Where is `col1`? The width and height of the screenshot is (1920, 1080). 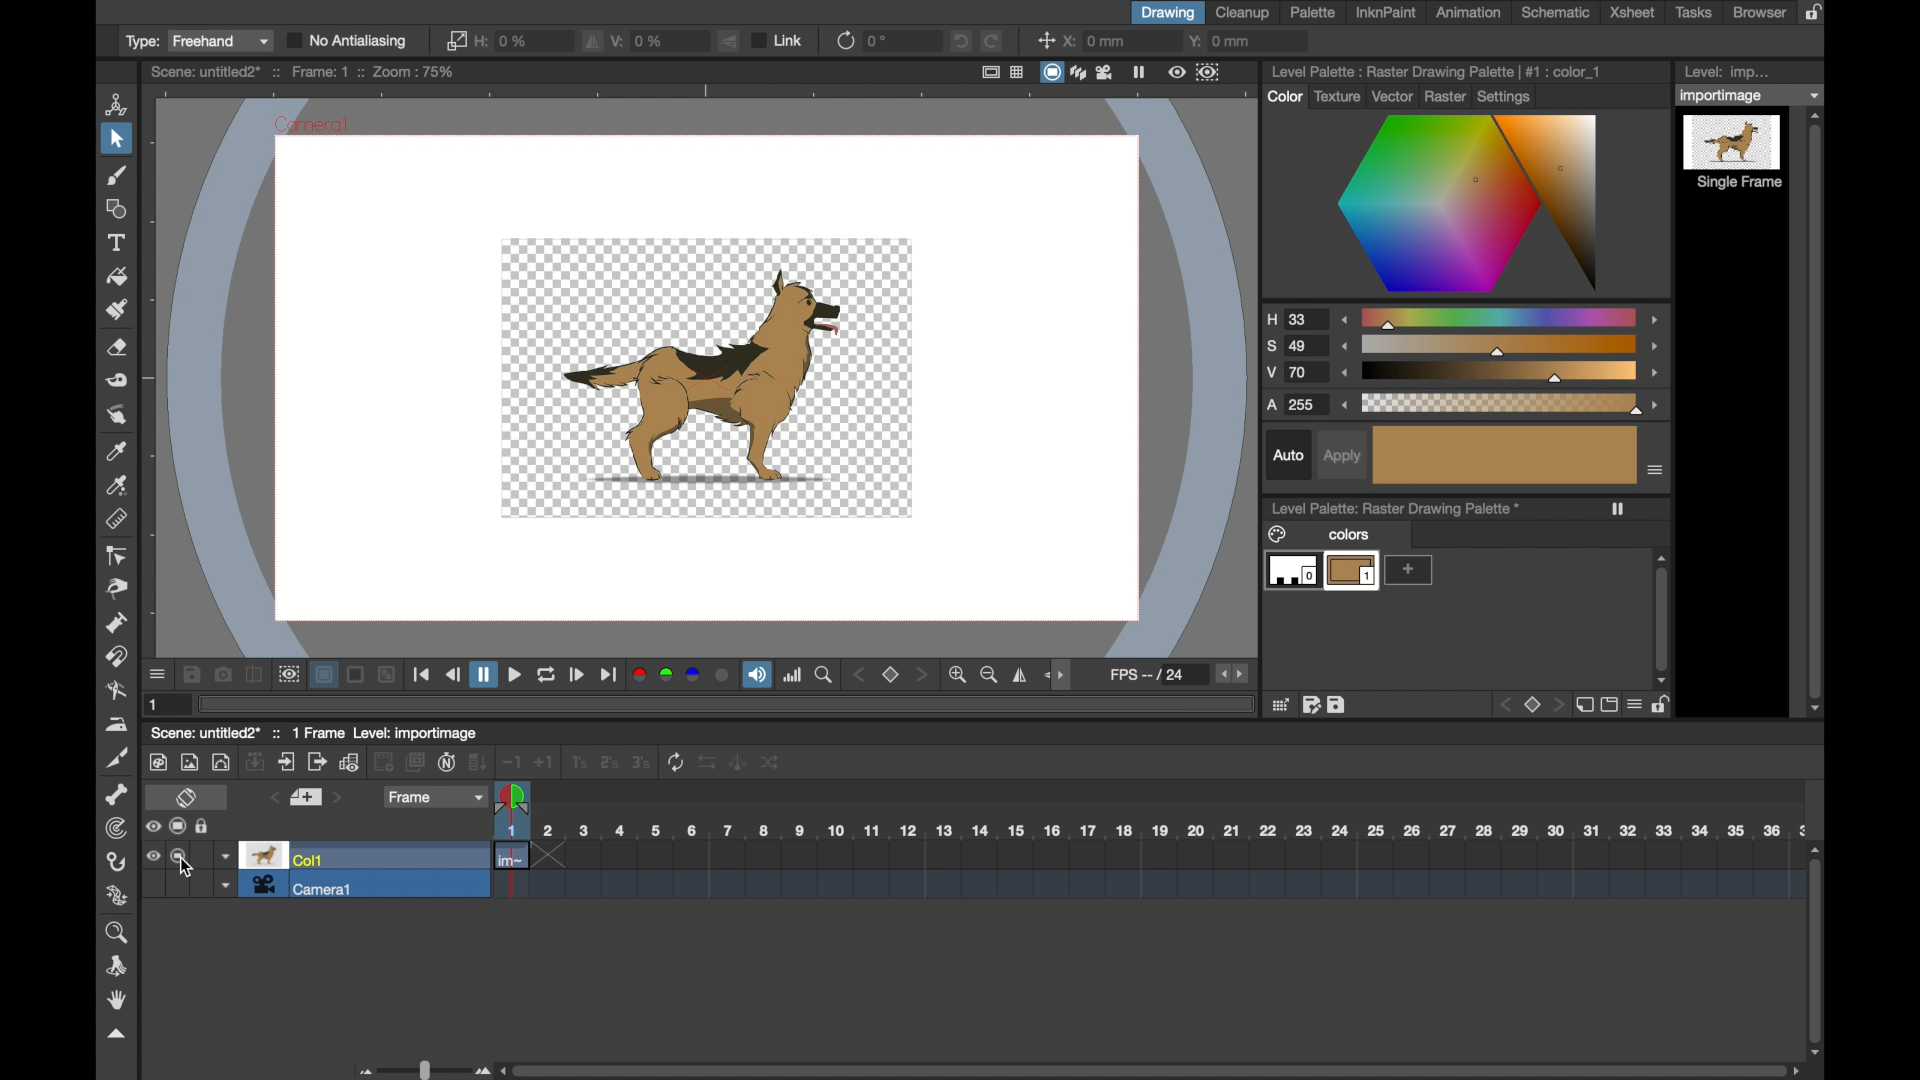 col1 is located at coordinates (286, 857).